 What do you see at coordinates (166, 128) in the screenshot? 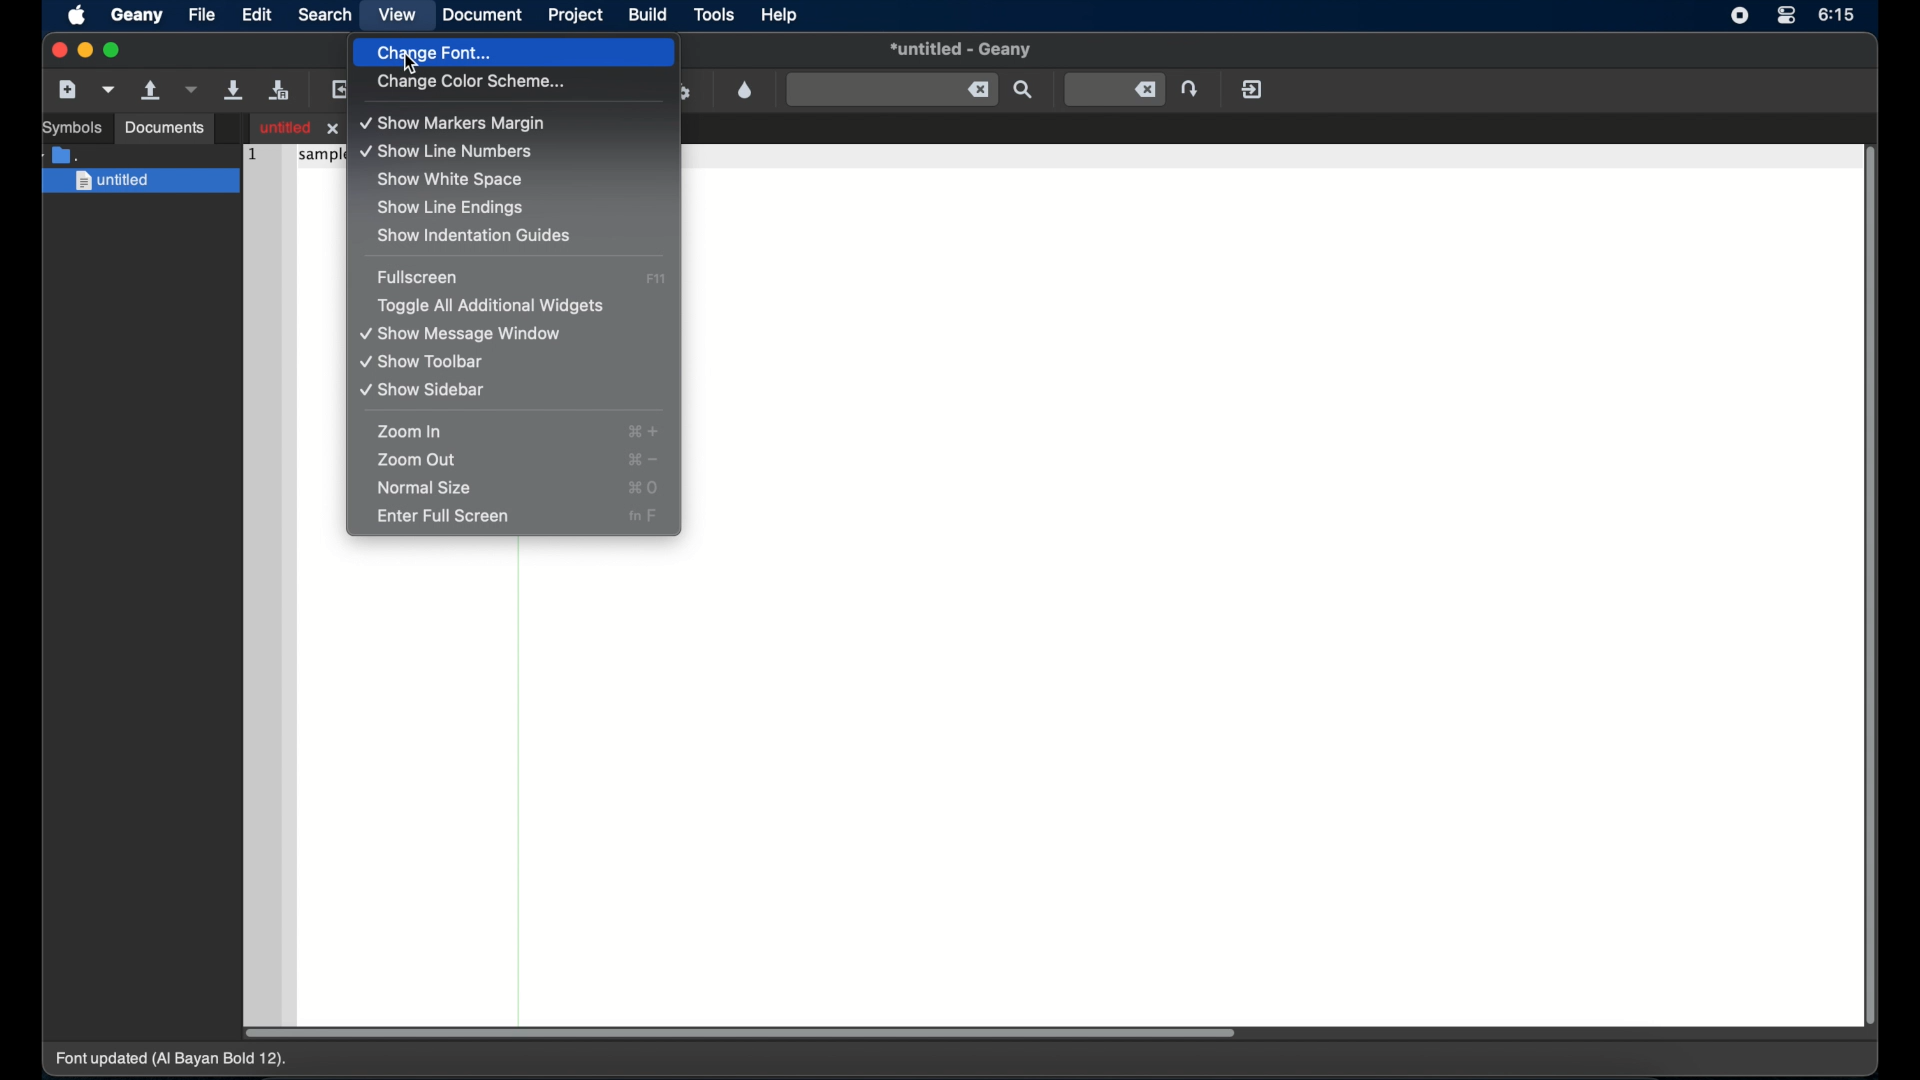
I see `documents` at bounding box center [166, 128].